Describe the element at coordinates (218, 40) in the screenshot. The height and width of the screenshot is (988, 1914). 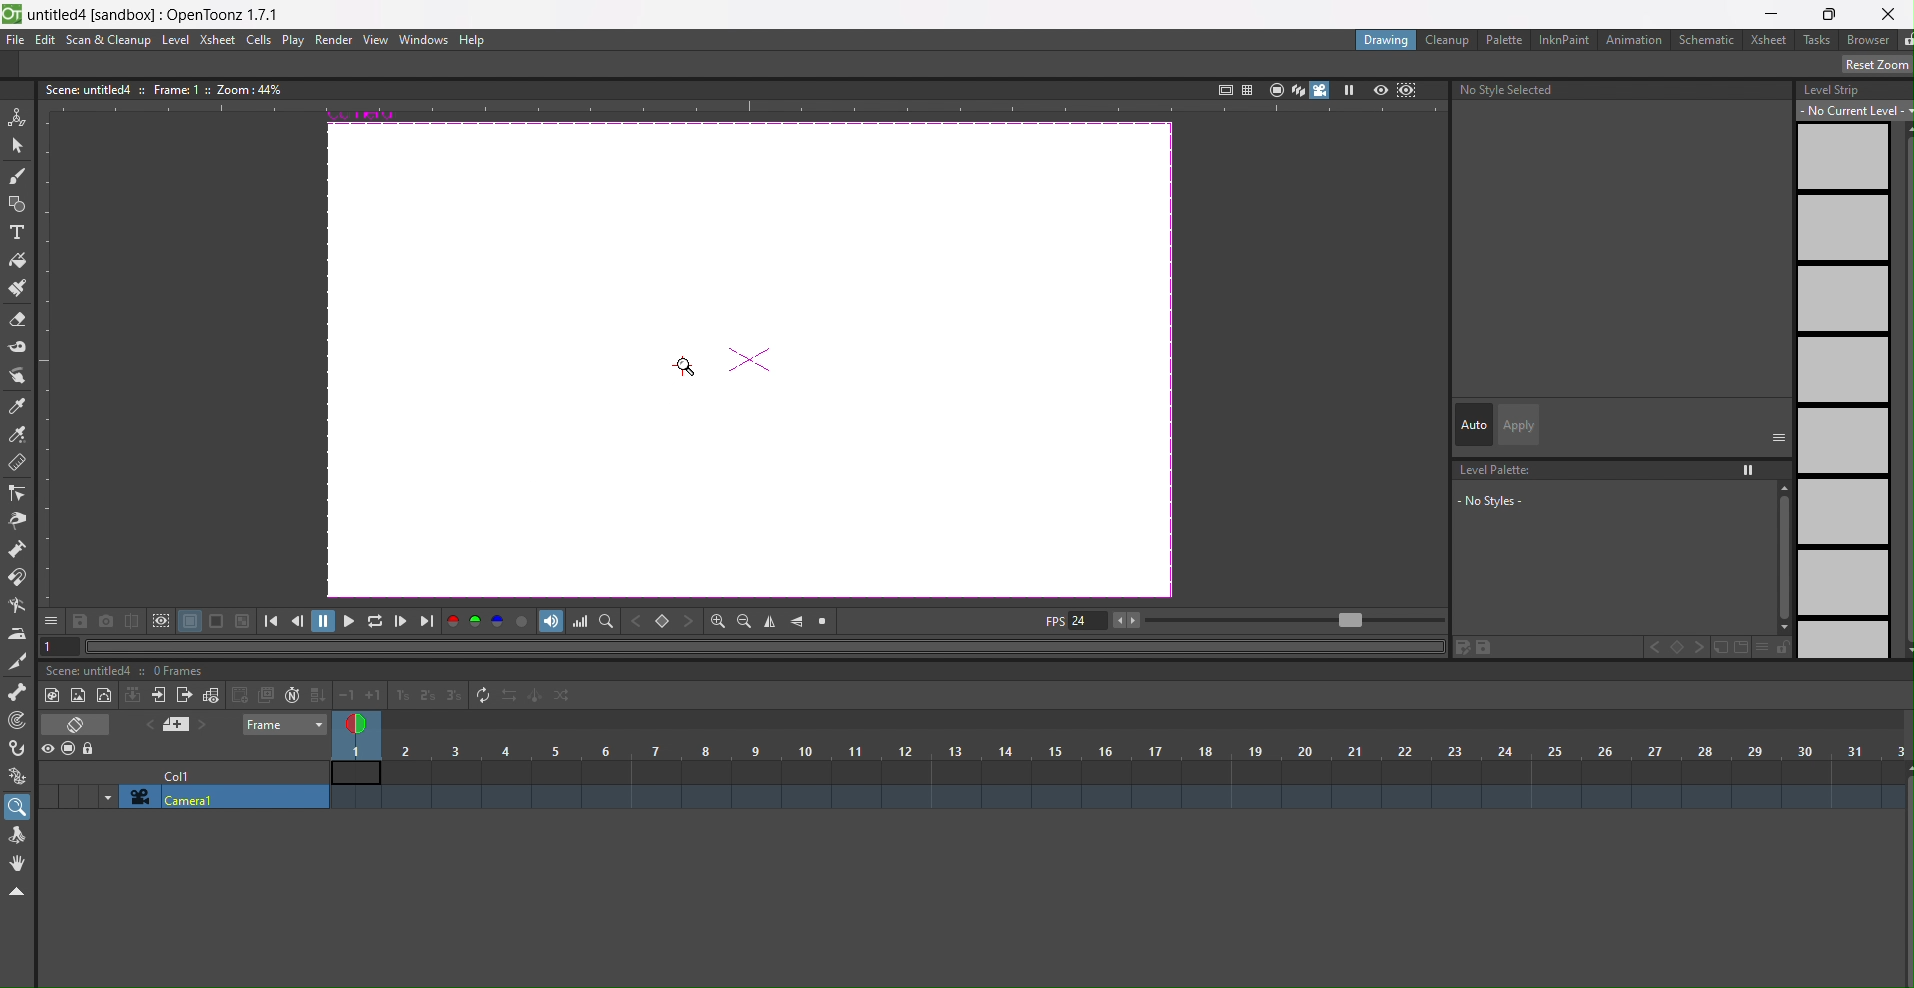
I see `xsheet` at that location.